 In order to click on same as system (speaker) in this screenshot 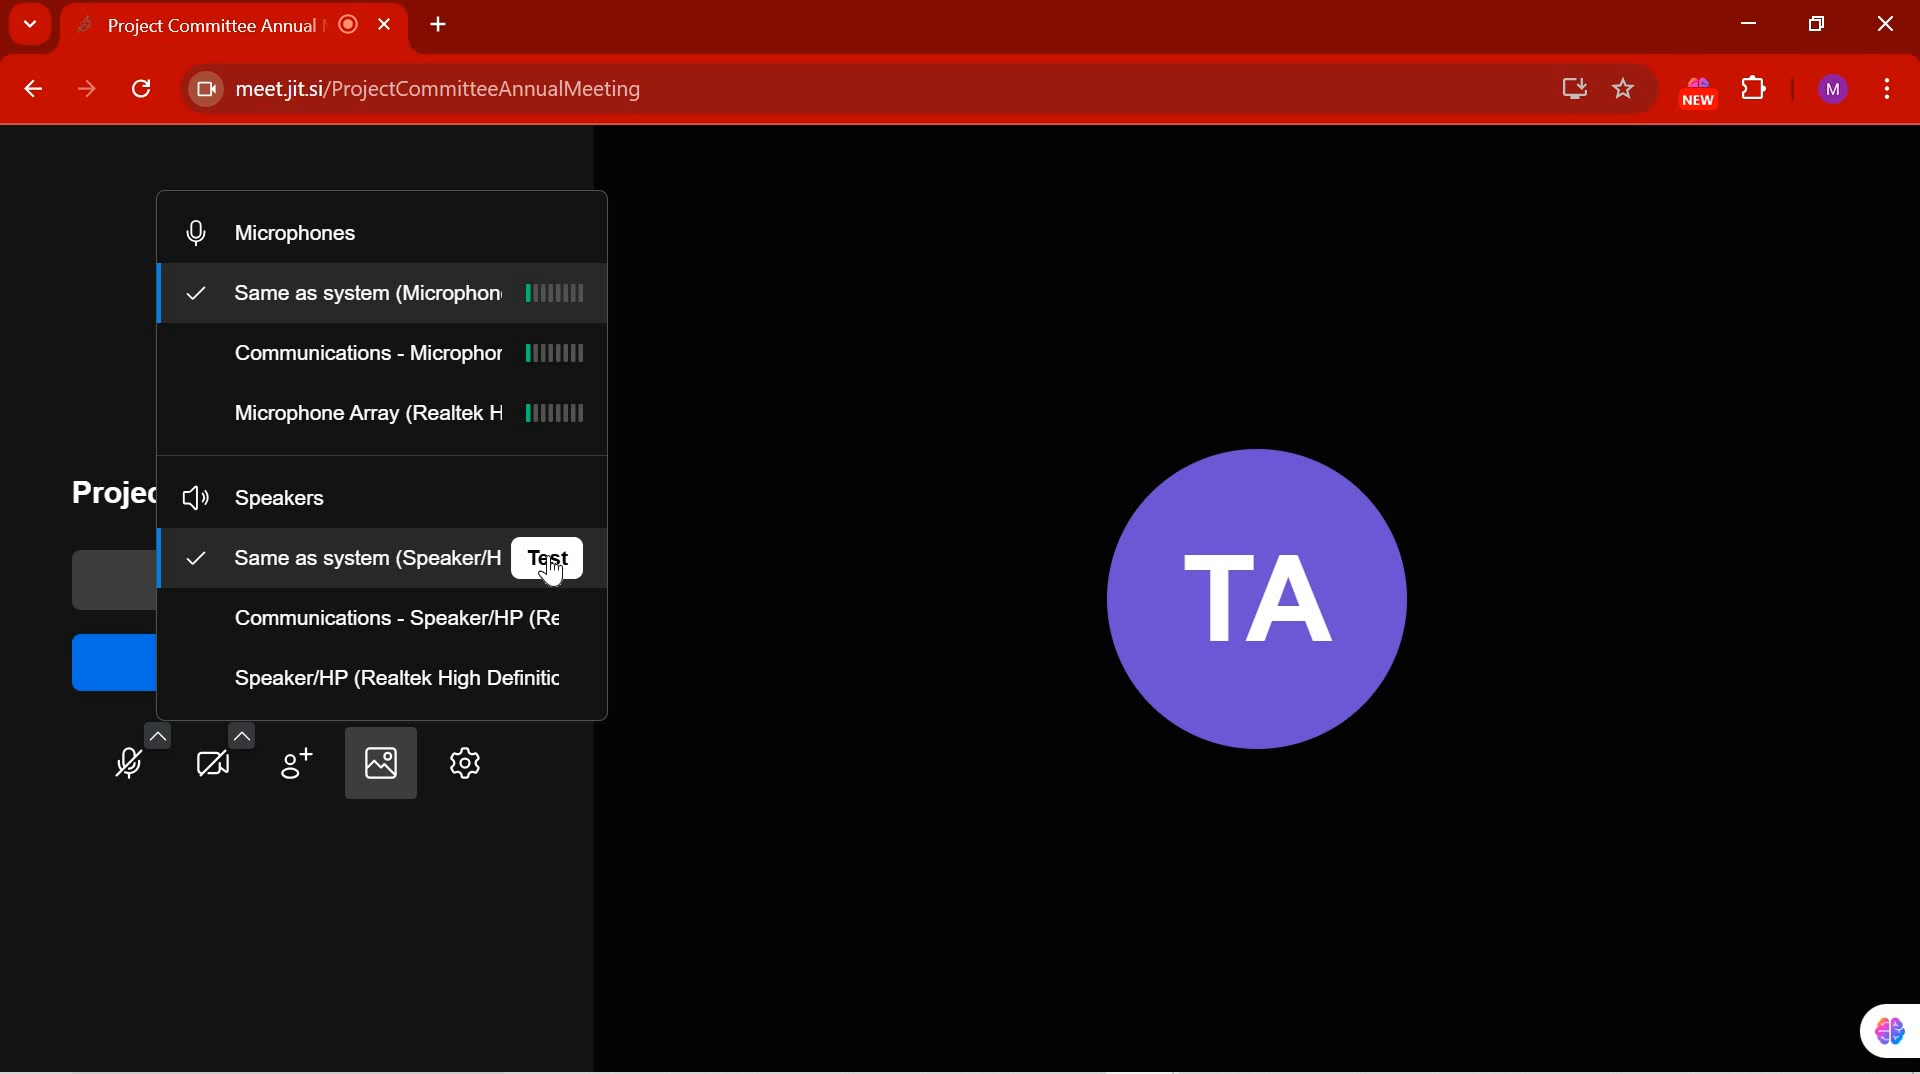, I will do `click(336, 555)`.